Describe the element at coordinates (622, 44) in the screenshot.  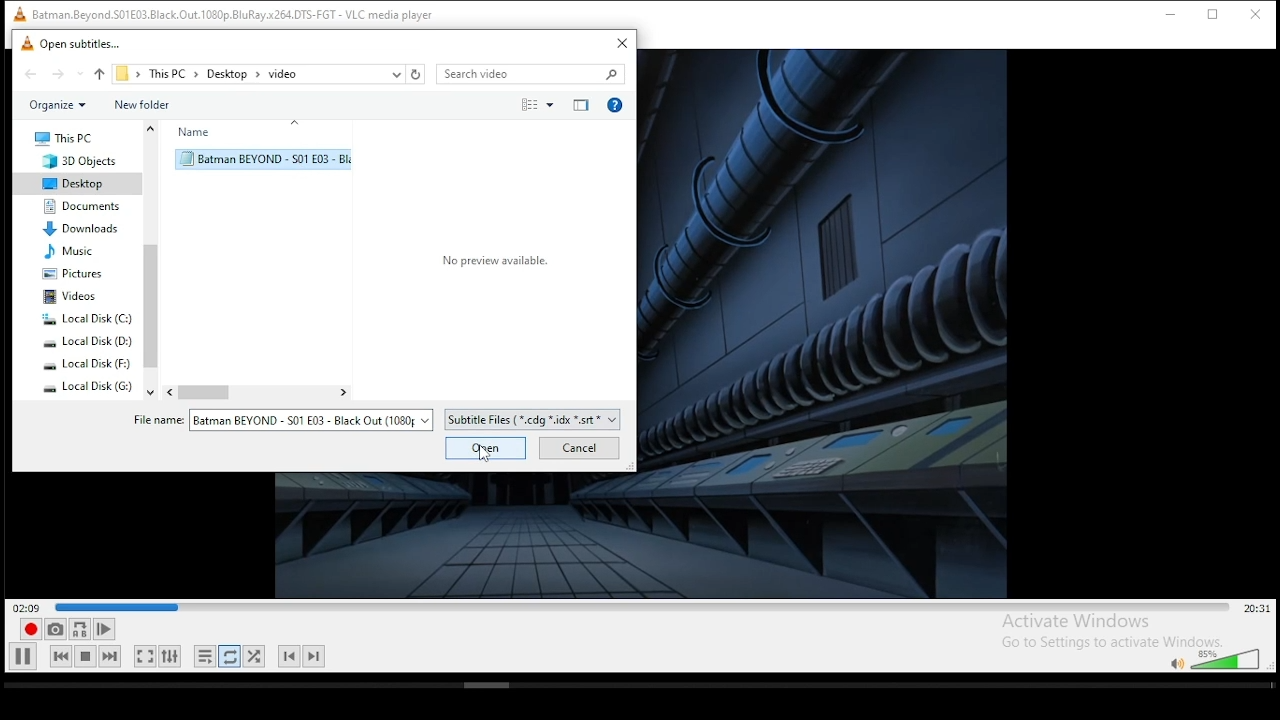
I see `close window` at that location.